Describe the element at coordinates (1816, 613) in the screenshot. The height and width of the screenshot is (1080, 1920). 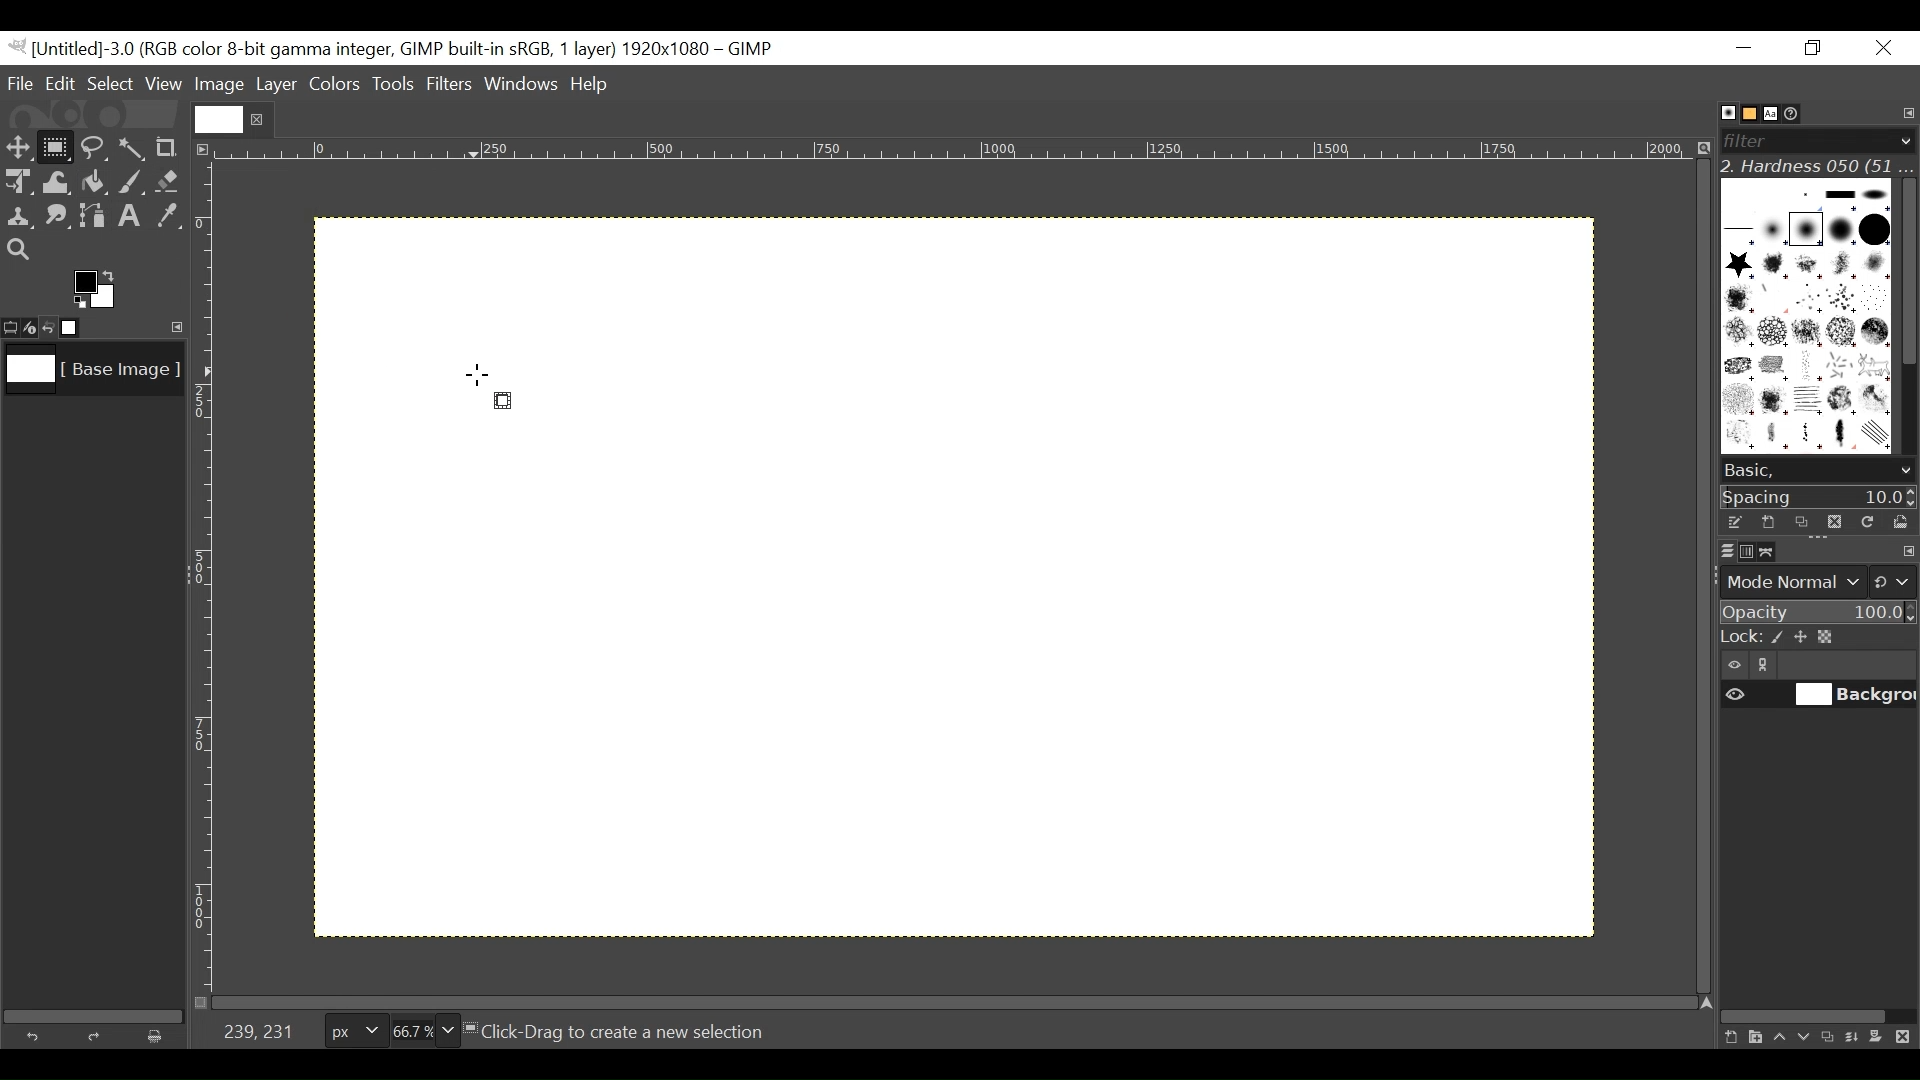
I see `Opacity` at that location.